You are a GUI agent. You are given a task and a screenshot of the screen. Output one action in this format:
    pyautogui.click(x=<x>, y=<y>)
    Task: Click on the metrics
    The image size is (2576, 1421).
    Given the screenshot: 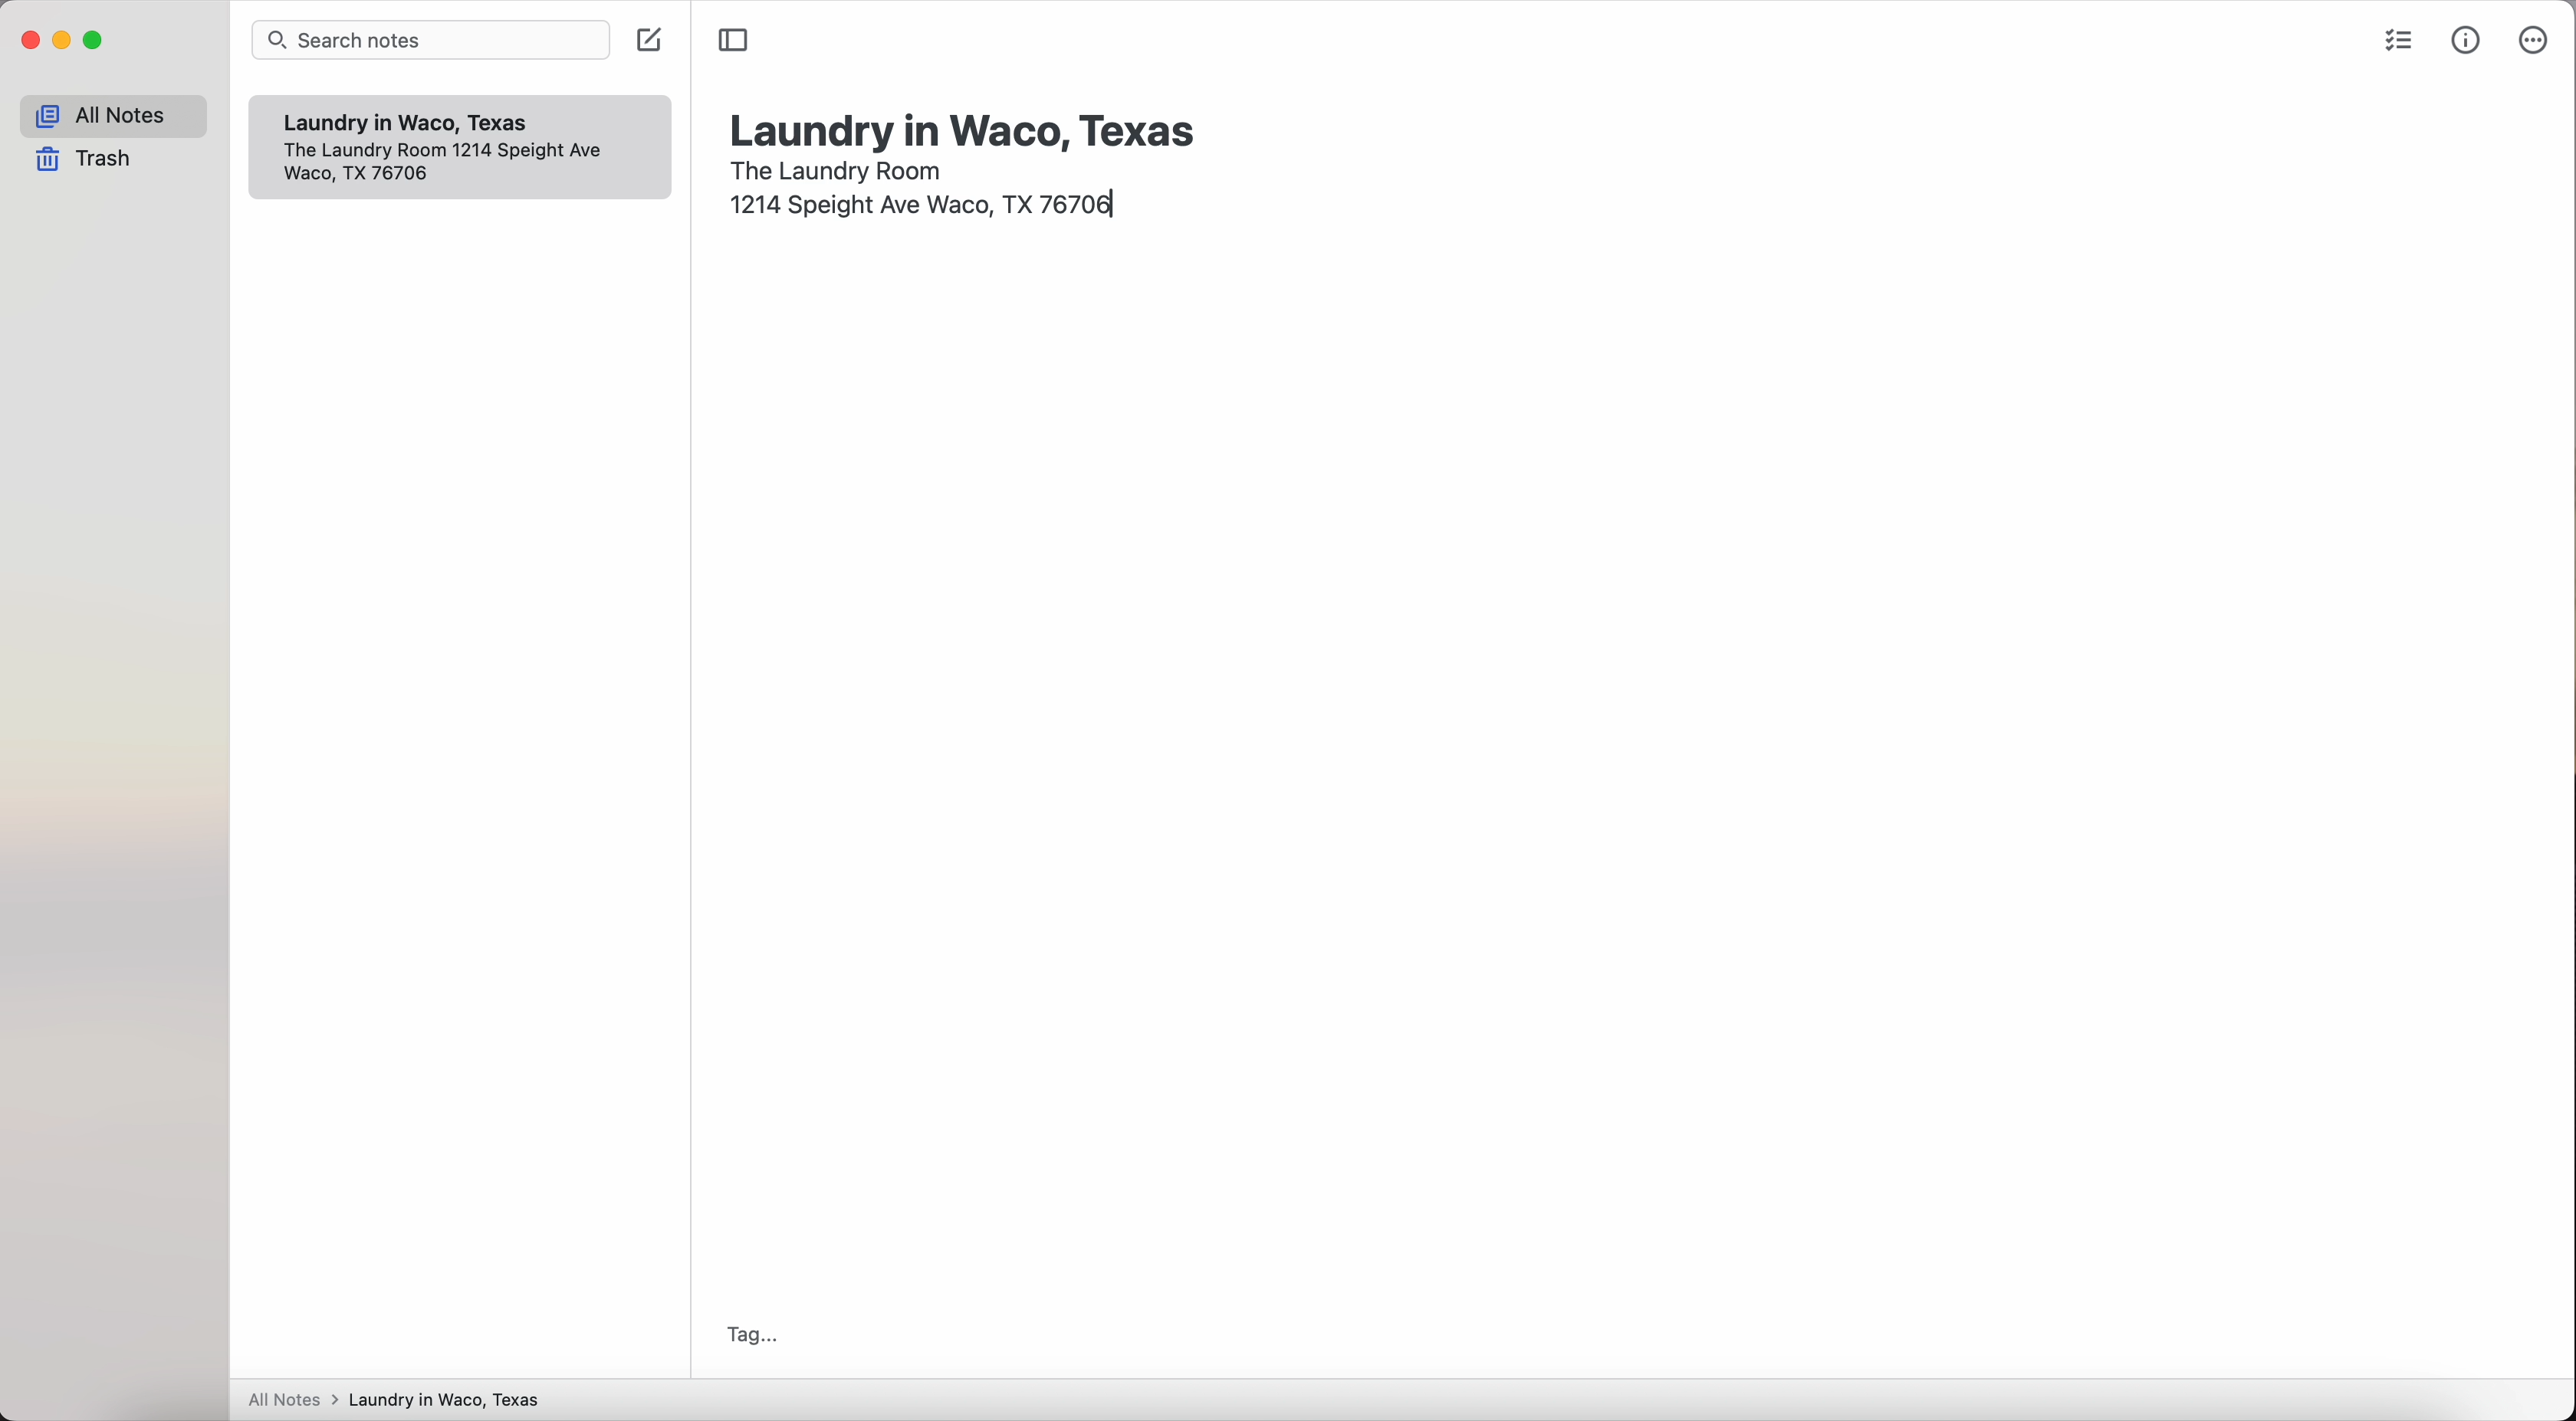 What is the action you would take?
    pyautogui.click(x=2468, y=39)
    